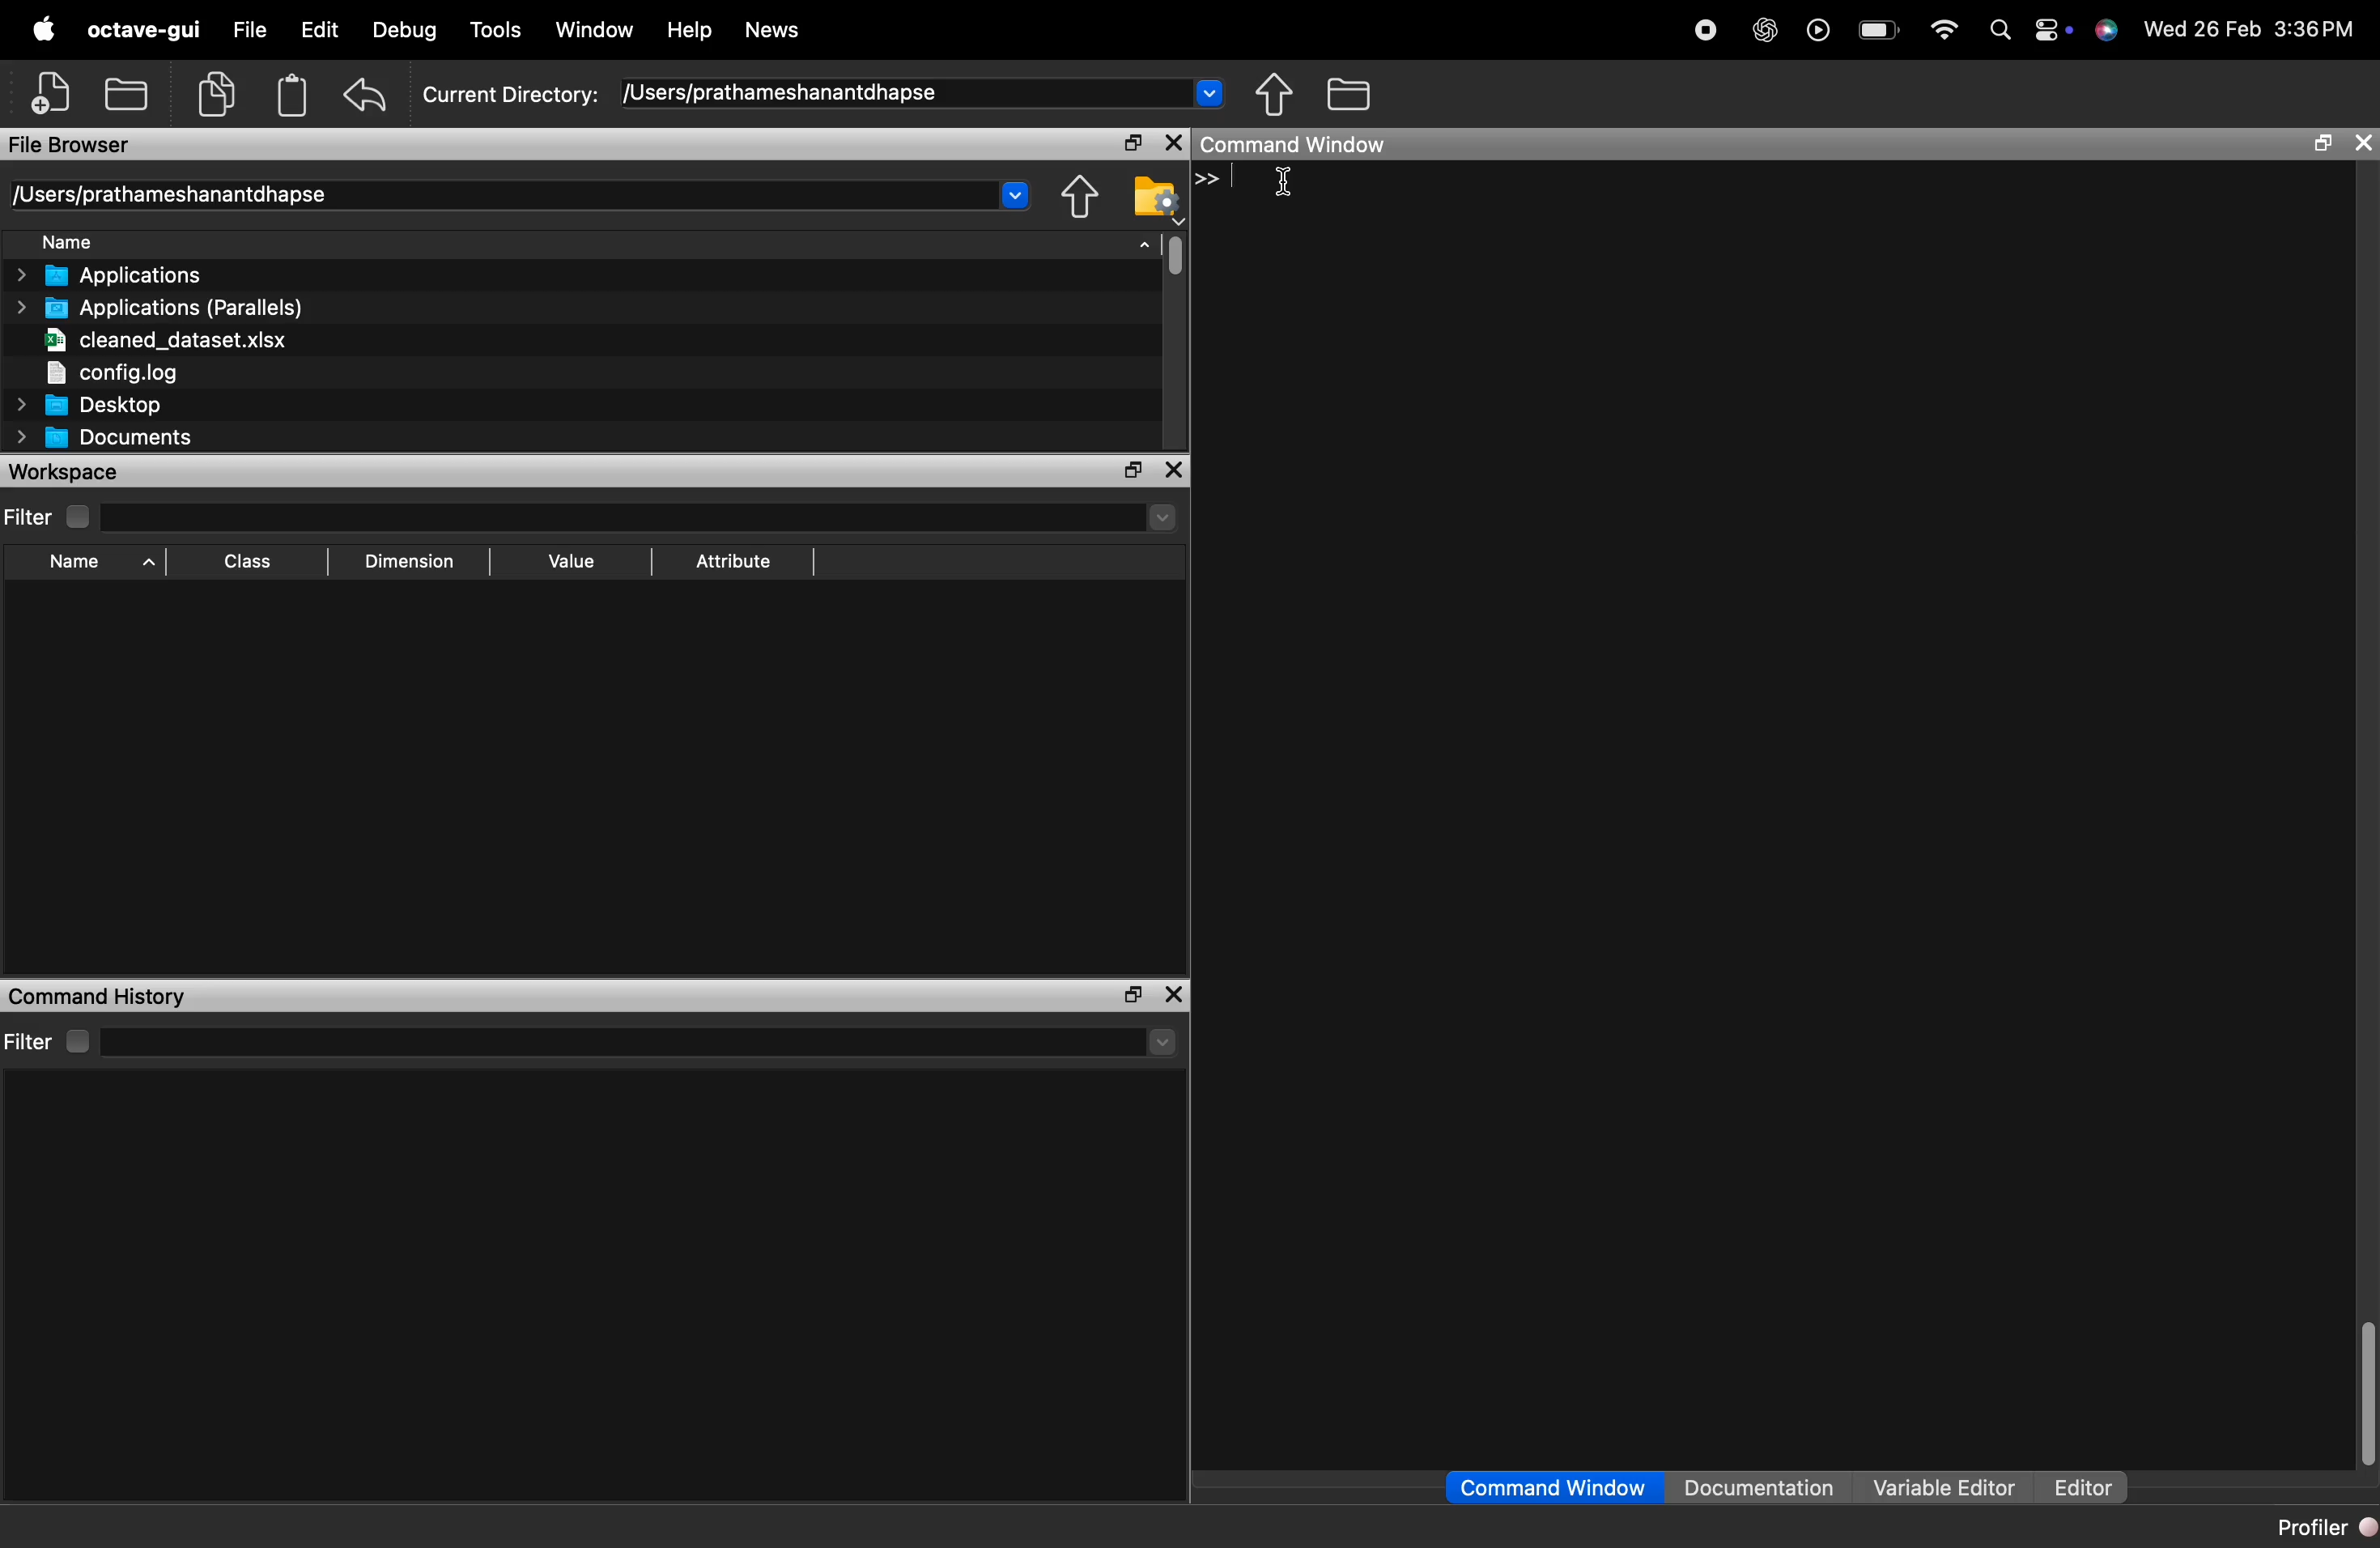 This screenshot has width=2380, height=1548. I want to click on wifi, so click(1949, 31).